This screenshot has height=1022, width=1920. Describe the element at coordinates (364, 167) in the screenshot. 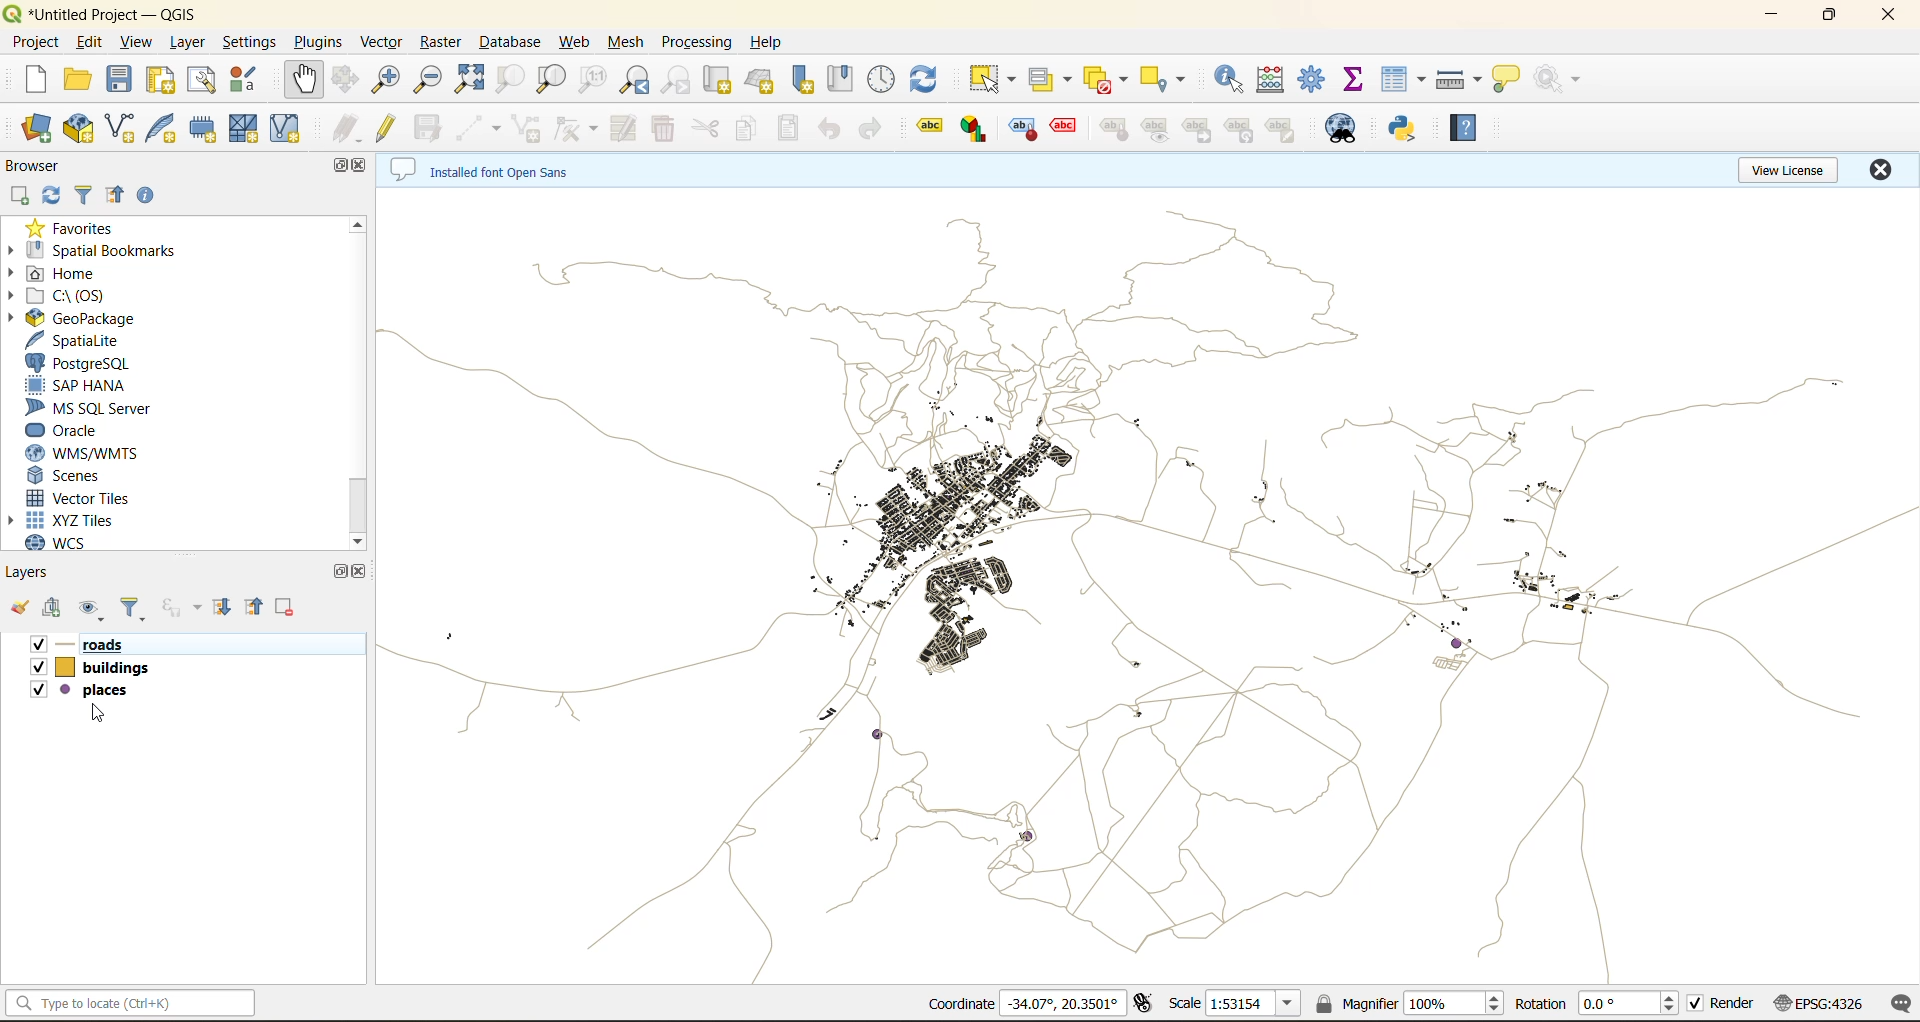

I see `close` at that location.